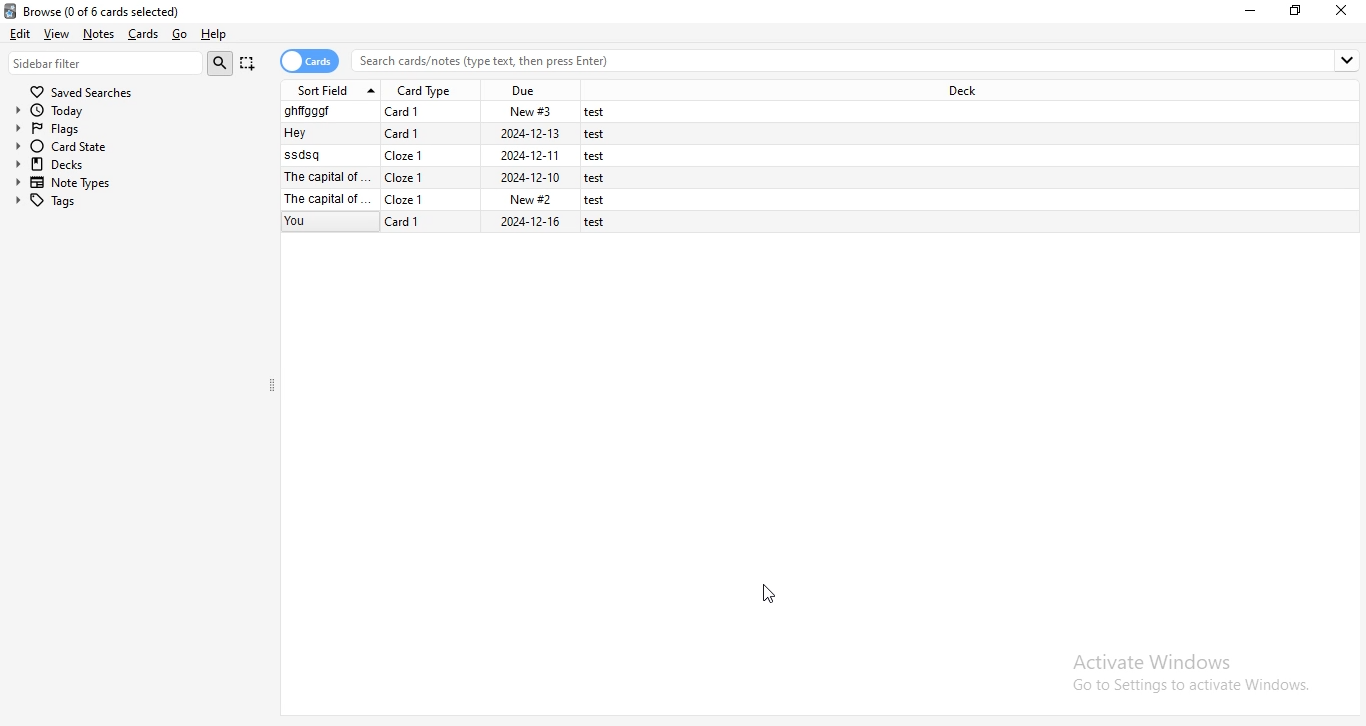 Image resolution: width=1366 pixels, height=726 pixels. Describe the element at coordinates (180, 33) in the screenshot. I see `go` at that location.